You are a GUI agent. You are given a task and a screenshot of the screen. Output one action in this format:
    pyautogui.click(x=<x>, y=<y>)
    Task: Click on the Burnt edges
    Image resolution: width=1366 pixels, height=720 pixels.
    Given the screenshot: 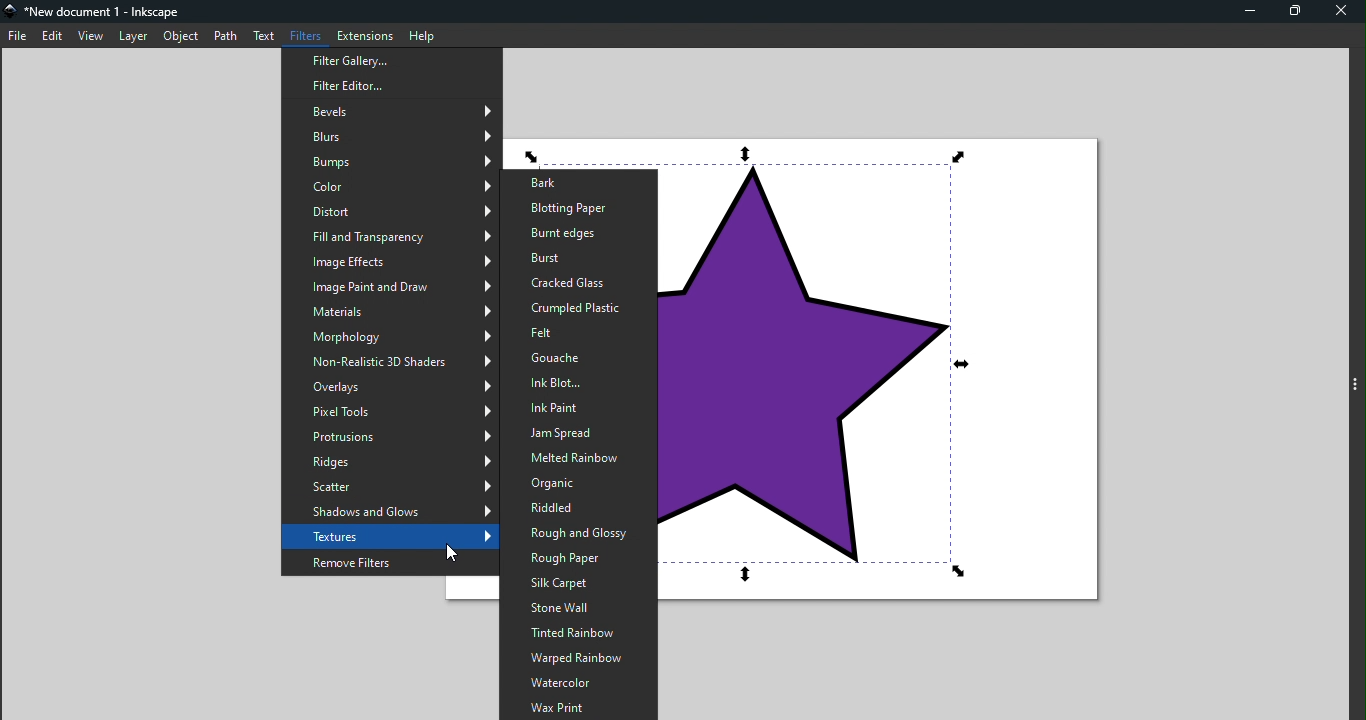 What is the action you would take?
    pyautogui.click(x=572, y=235)
    